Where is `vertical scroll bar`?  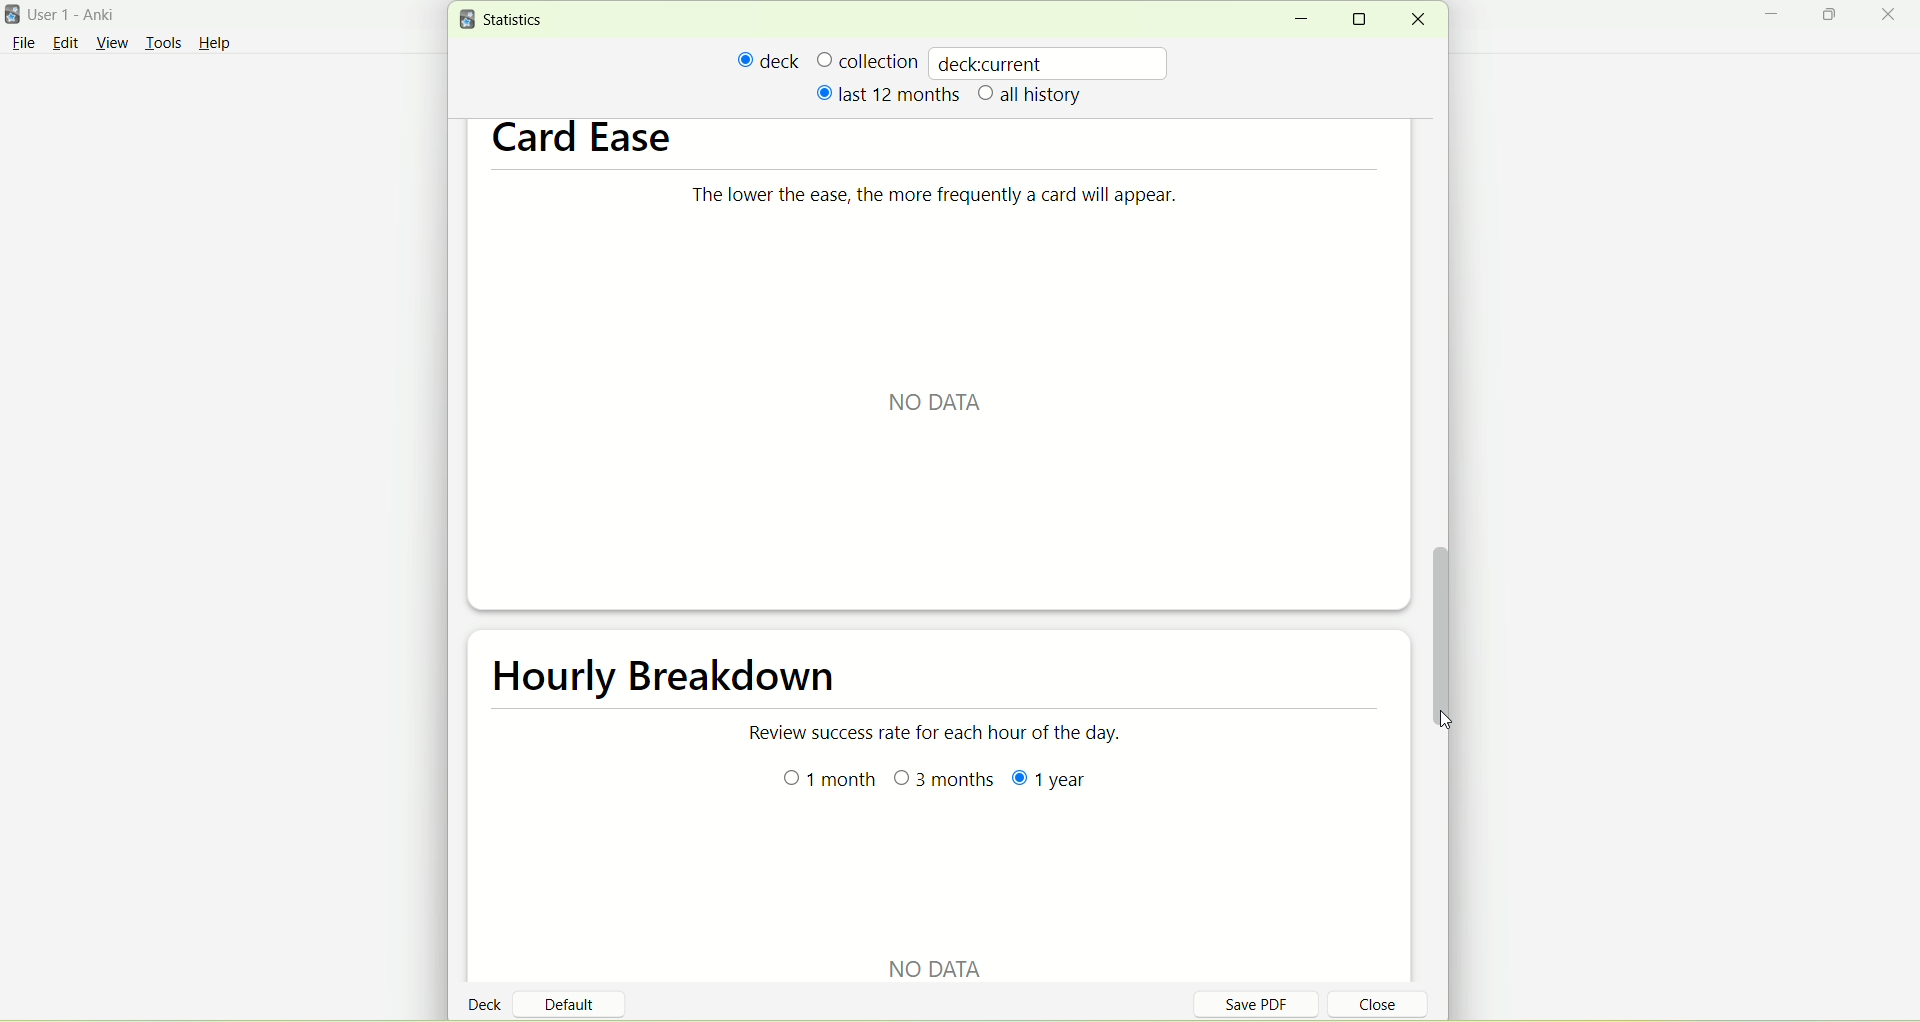
vertical scroll bar is located at coordinates (1441, 623).